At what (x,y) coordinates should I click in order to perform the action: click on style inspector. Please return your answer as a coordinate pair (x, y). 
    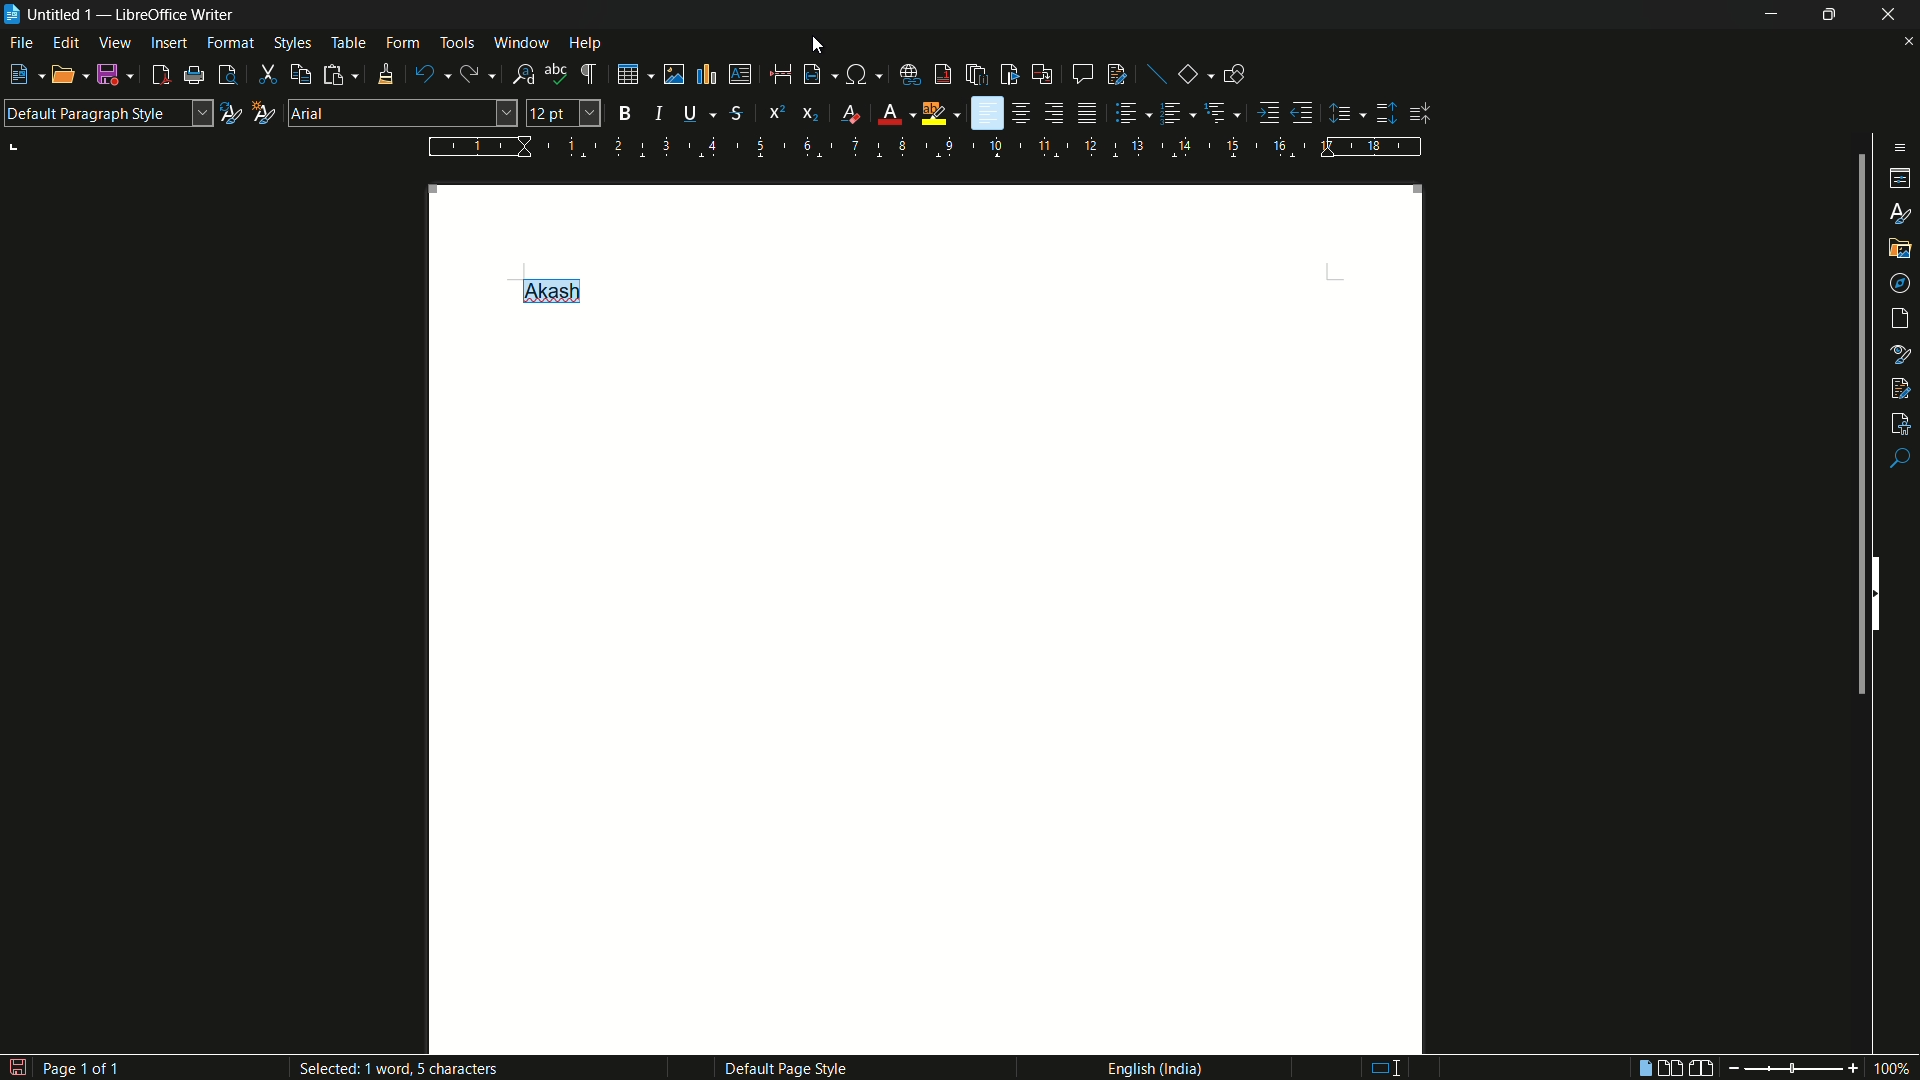
    Looking at the image, I should click on (1901, 352).